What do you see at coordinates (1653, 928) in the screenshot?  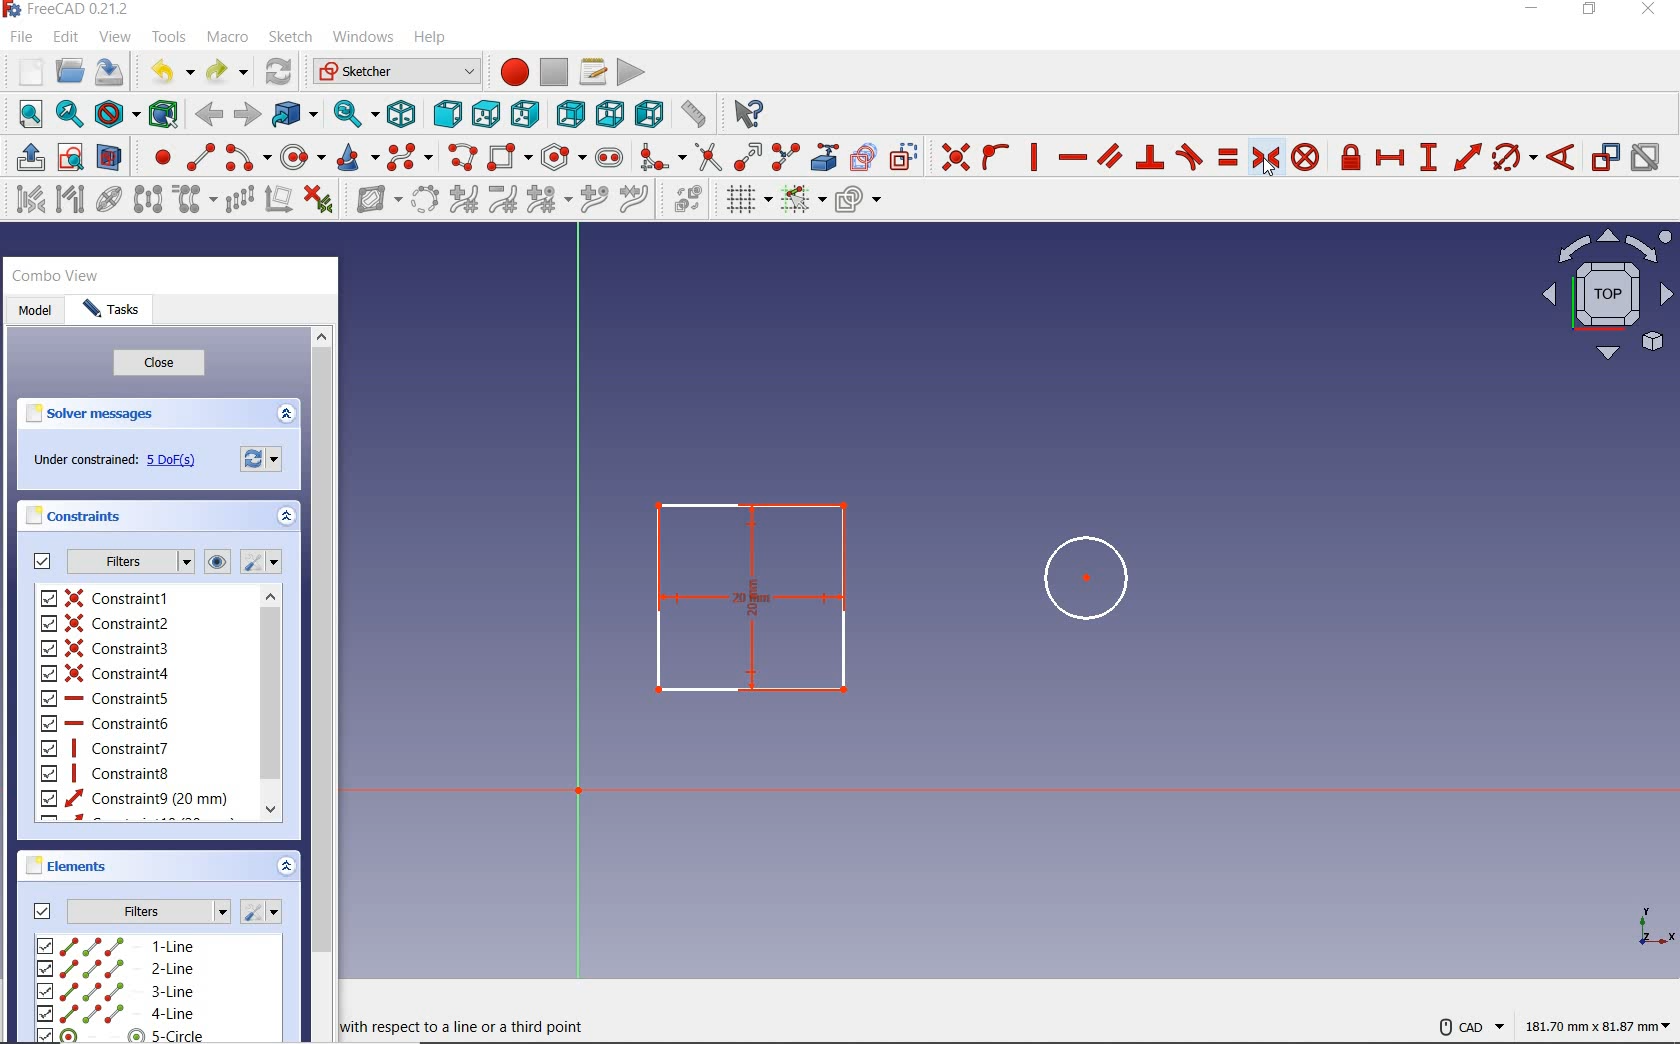 I see `xyz view` at bounding box center [1653, 928].